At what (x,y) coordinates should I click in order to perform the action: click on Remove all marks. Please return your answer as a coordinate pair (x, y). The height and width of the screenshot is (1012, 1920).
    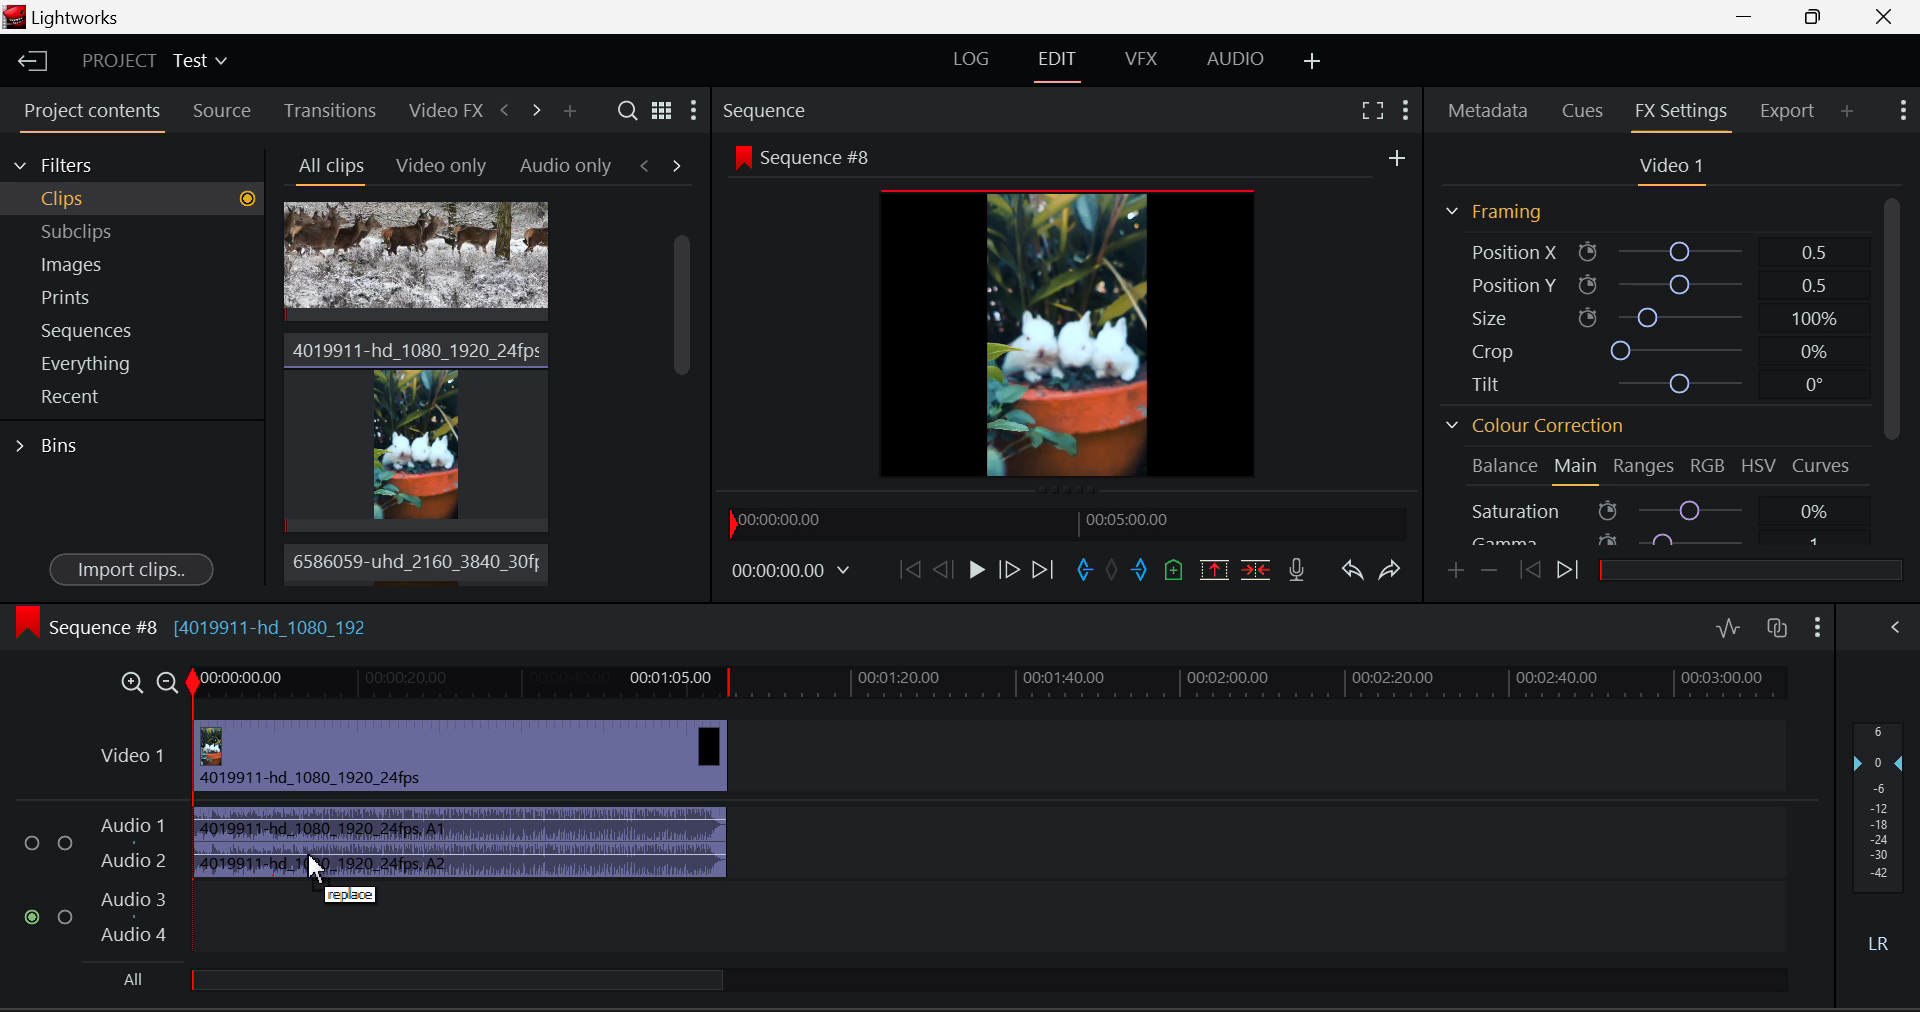
    Looking at the image, I should click on (1114, 570).